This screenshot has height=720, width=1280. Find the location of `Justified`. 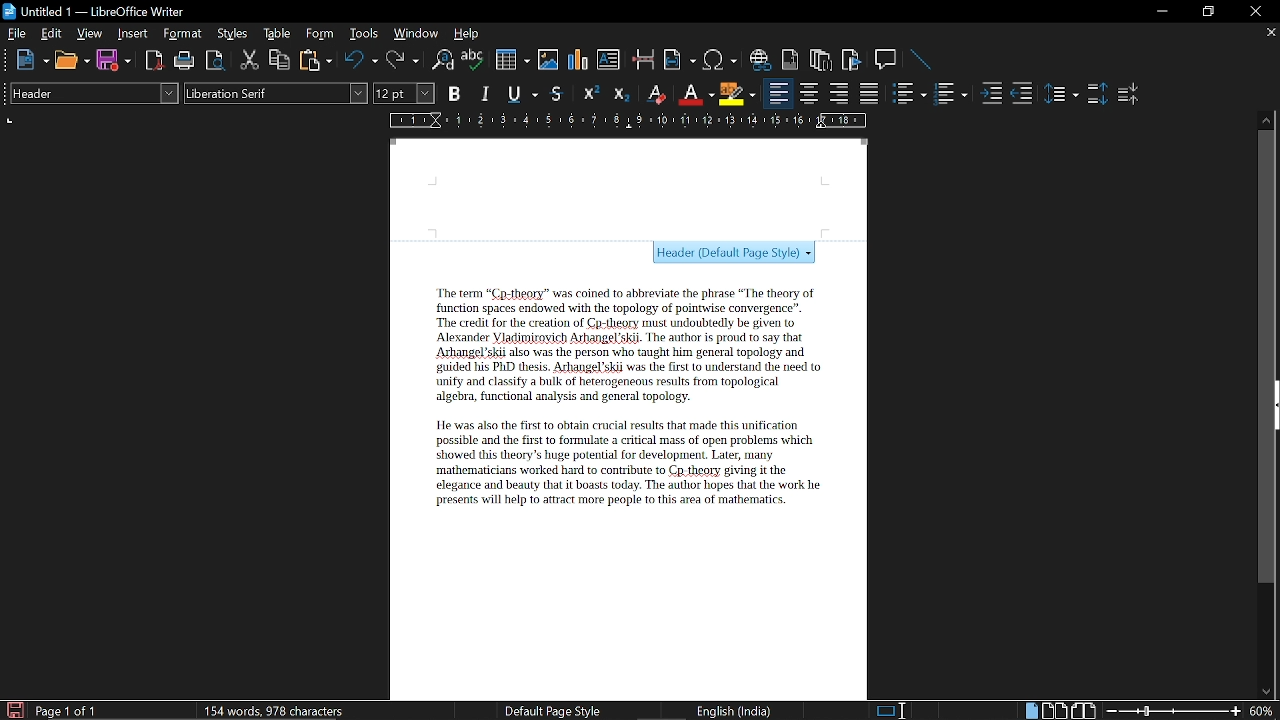

Justified is located at coordinates (870, 94).